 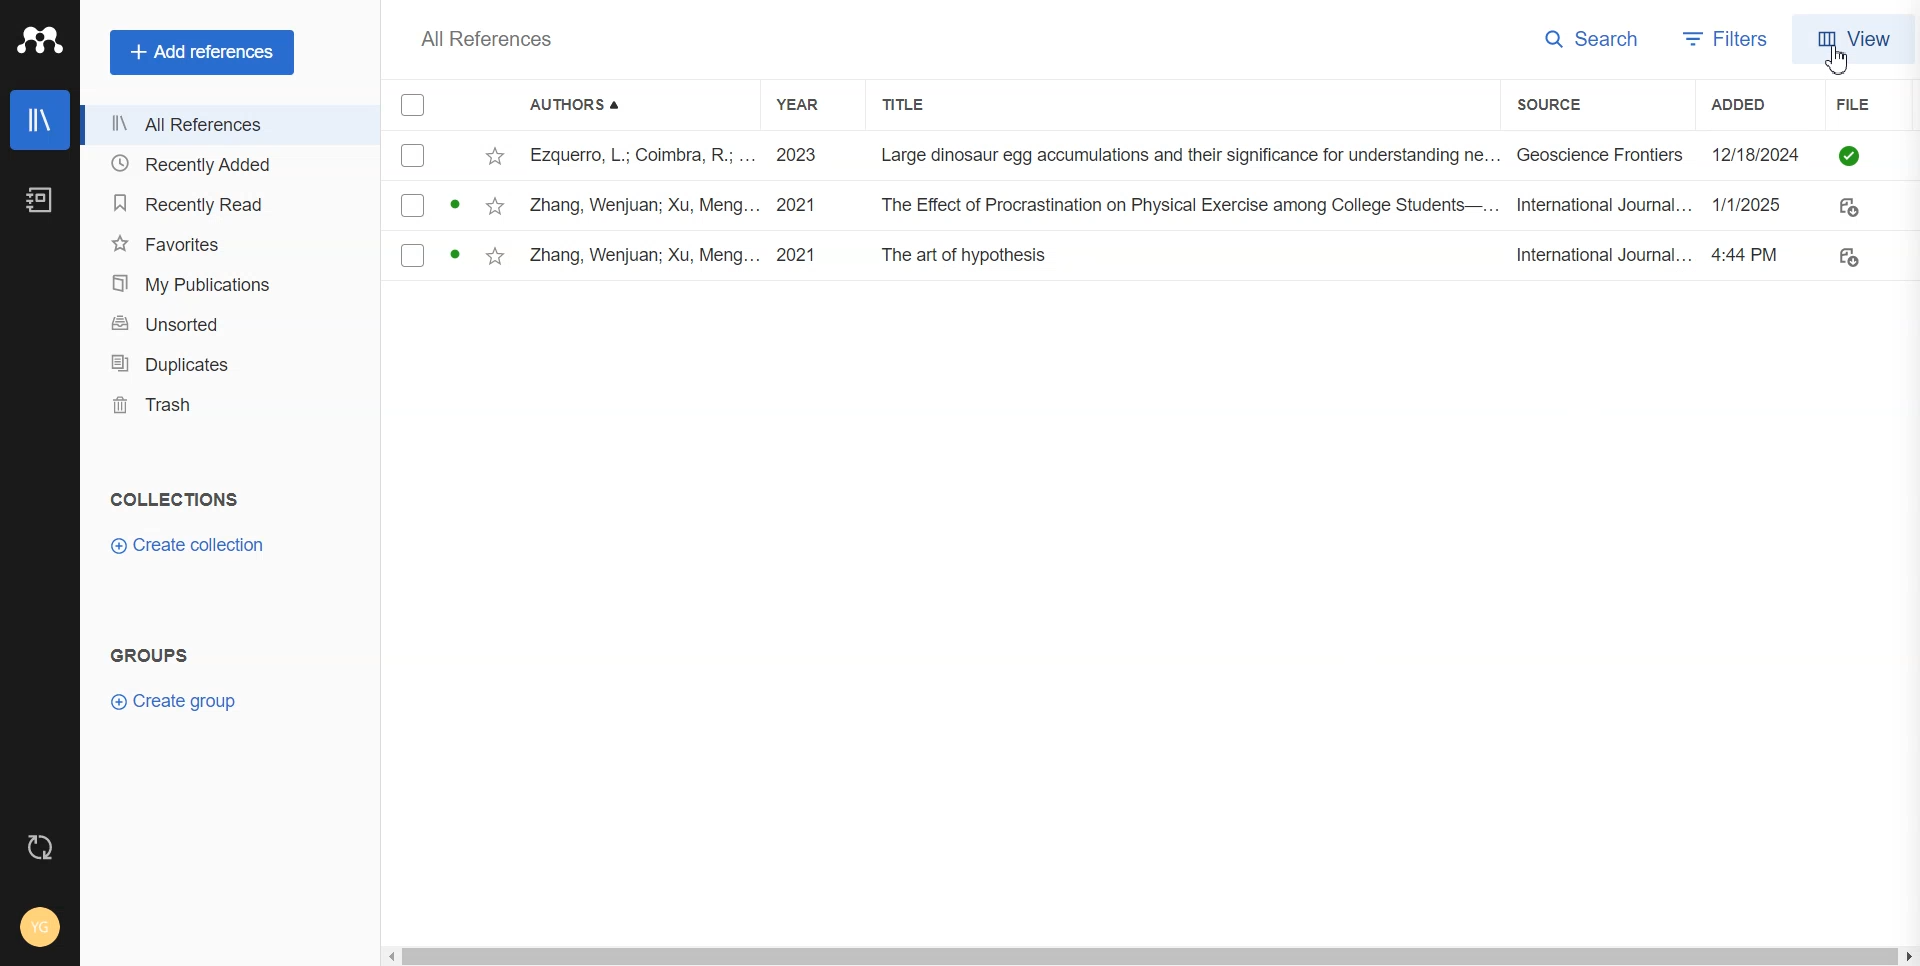 I want to click on Duplicates, so click(x=214, y=363).